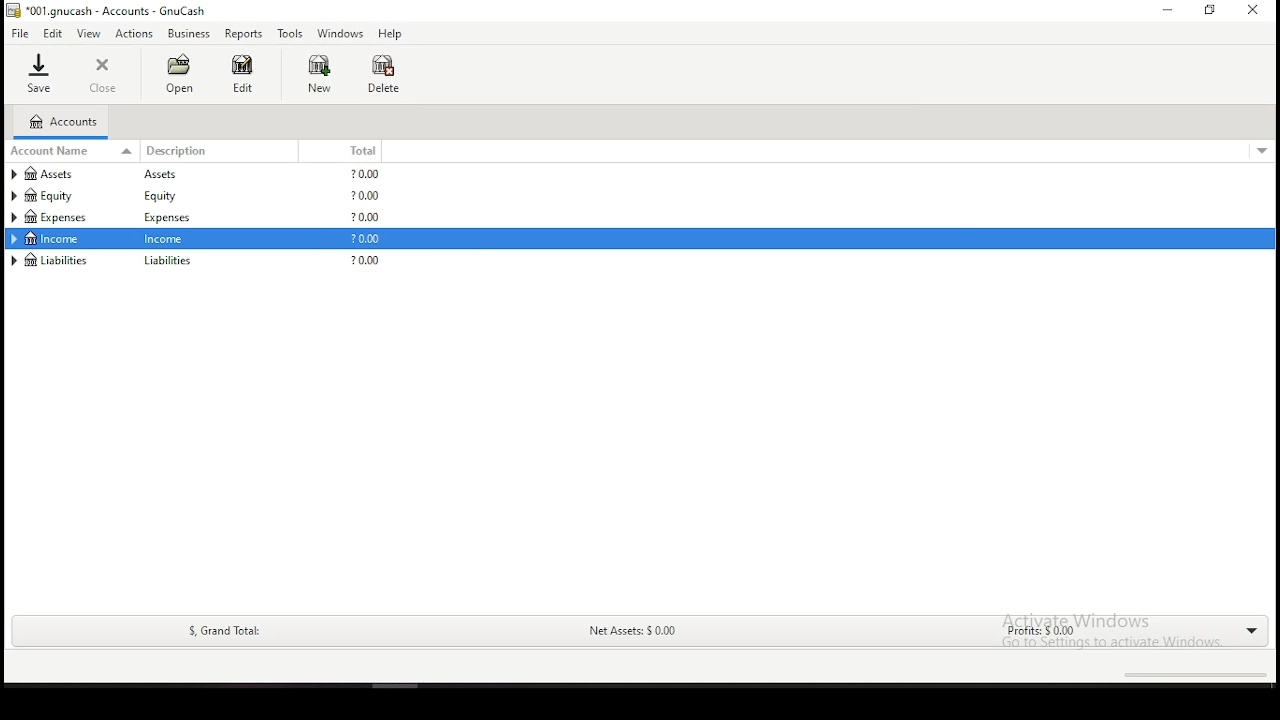 This screenshot has height=720, width=1280. Describe the element at coordinates (339, 34) in the screenshot. I see `windows` at that location.